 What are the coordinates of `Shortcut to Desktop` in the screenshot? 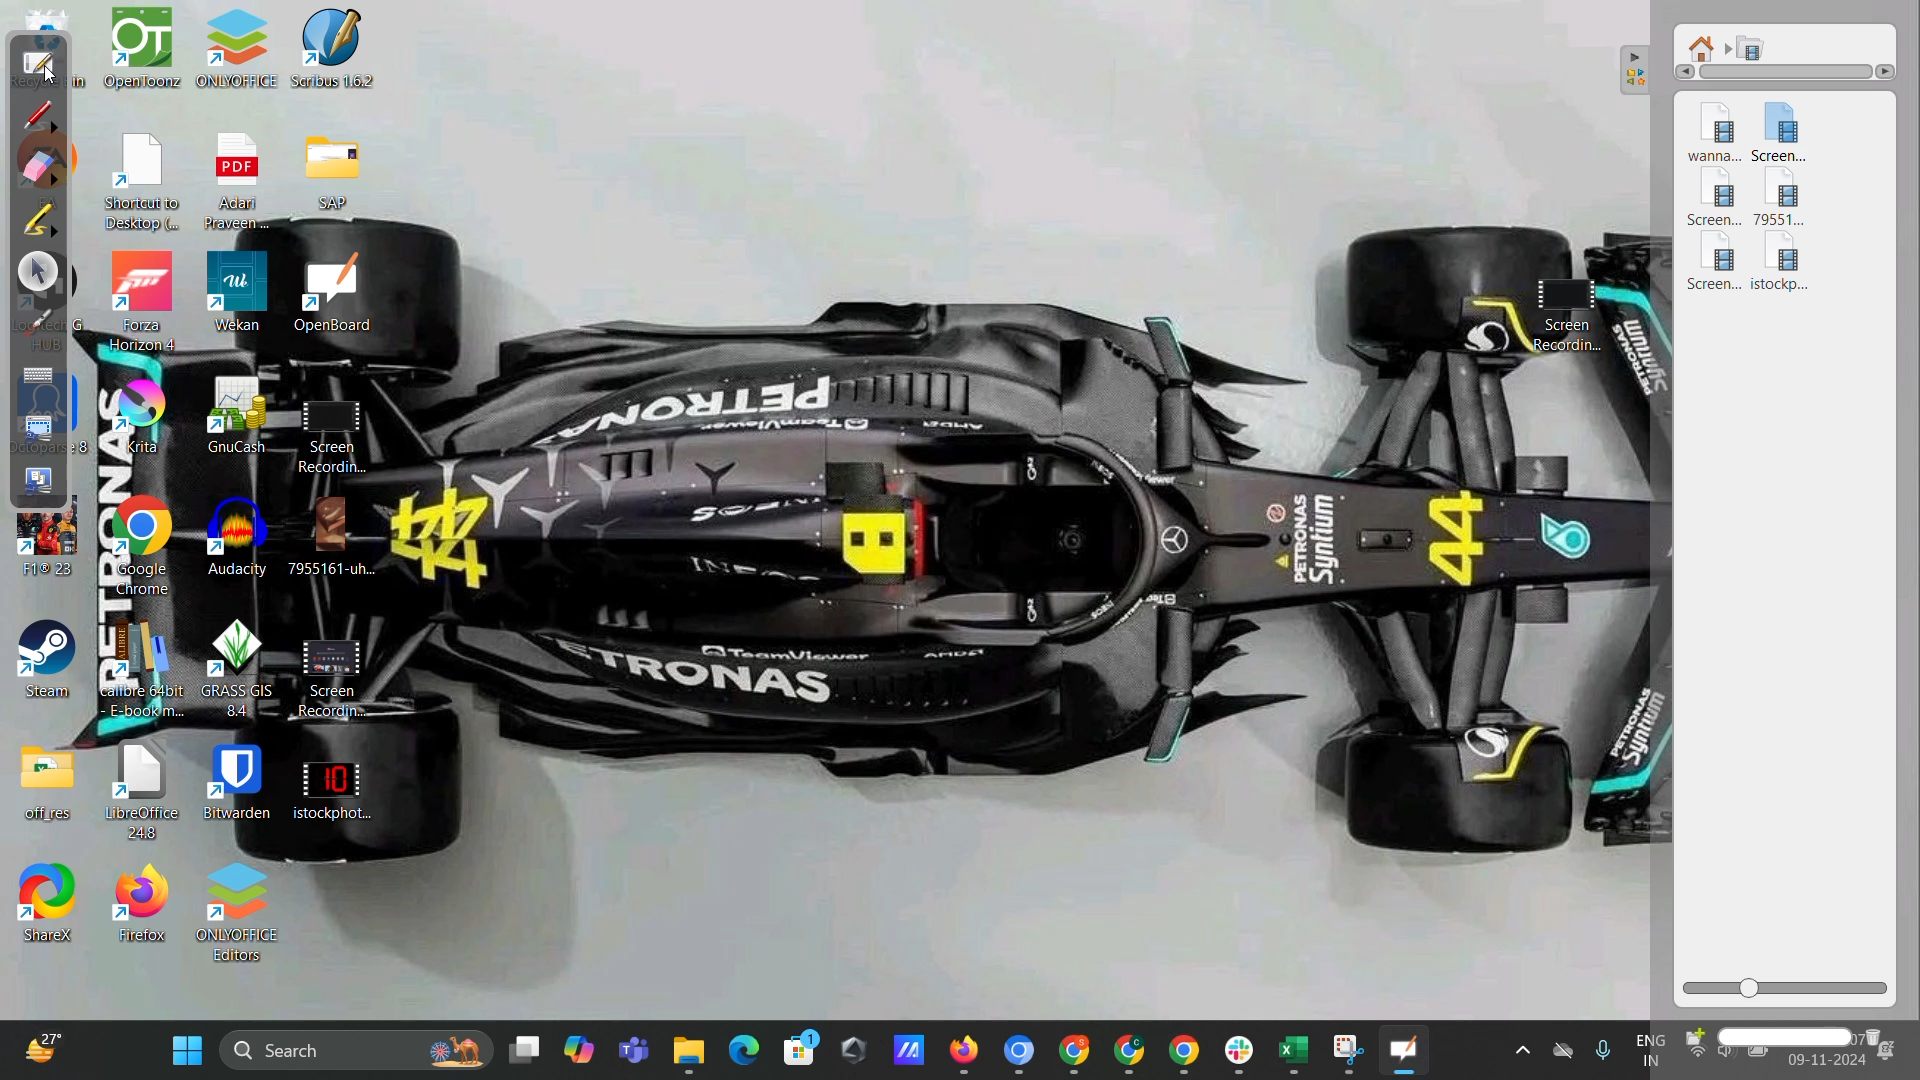 It's located at (147, 186).